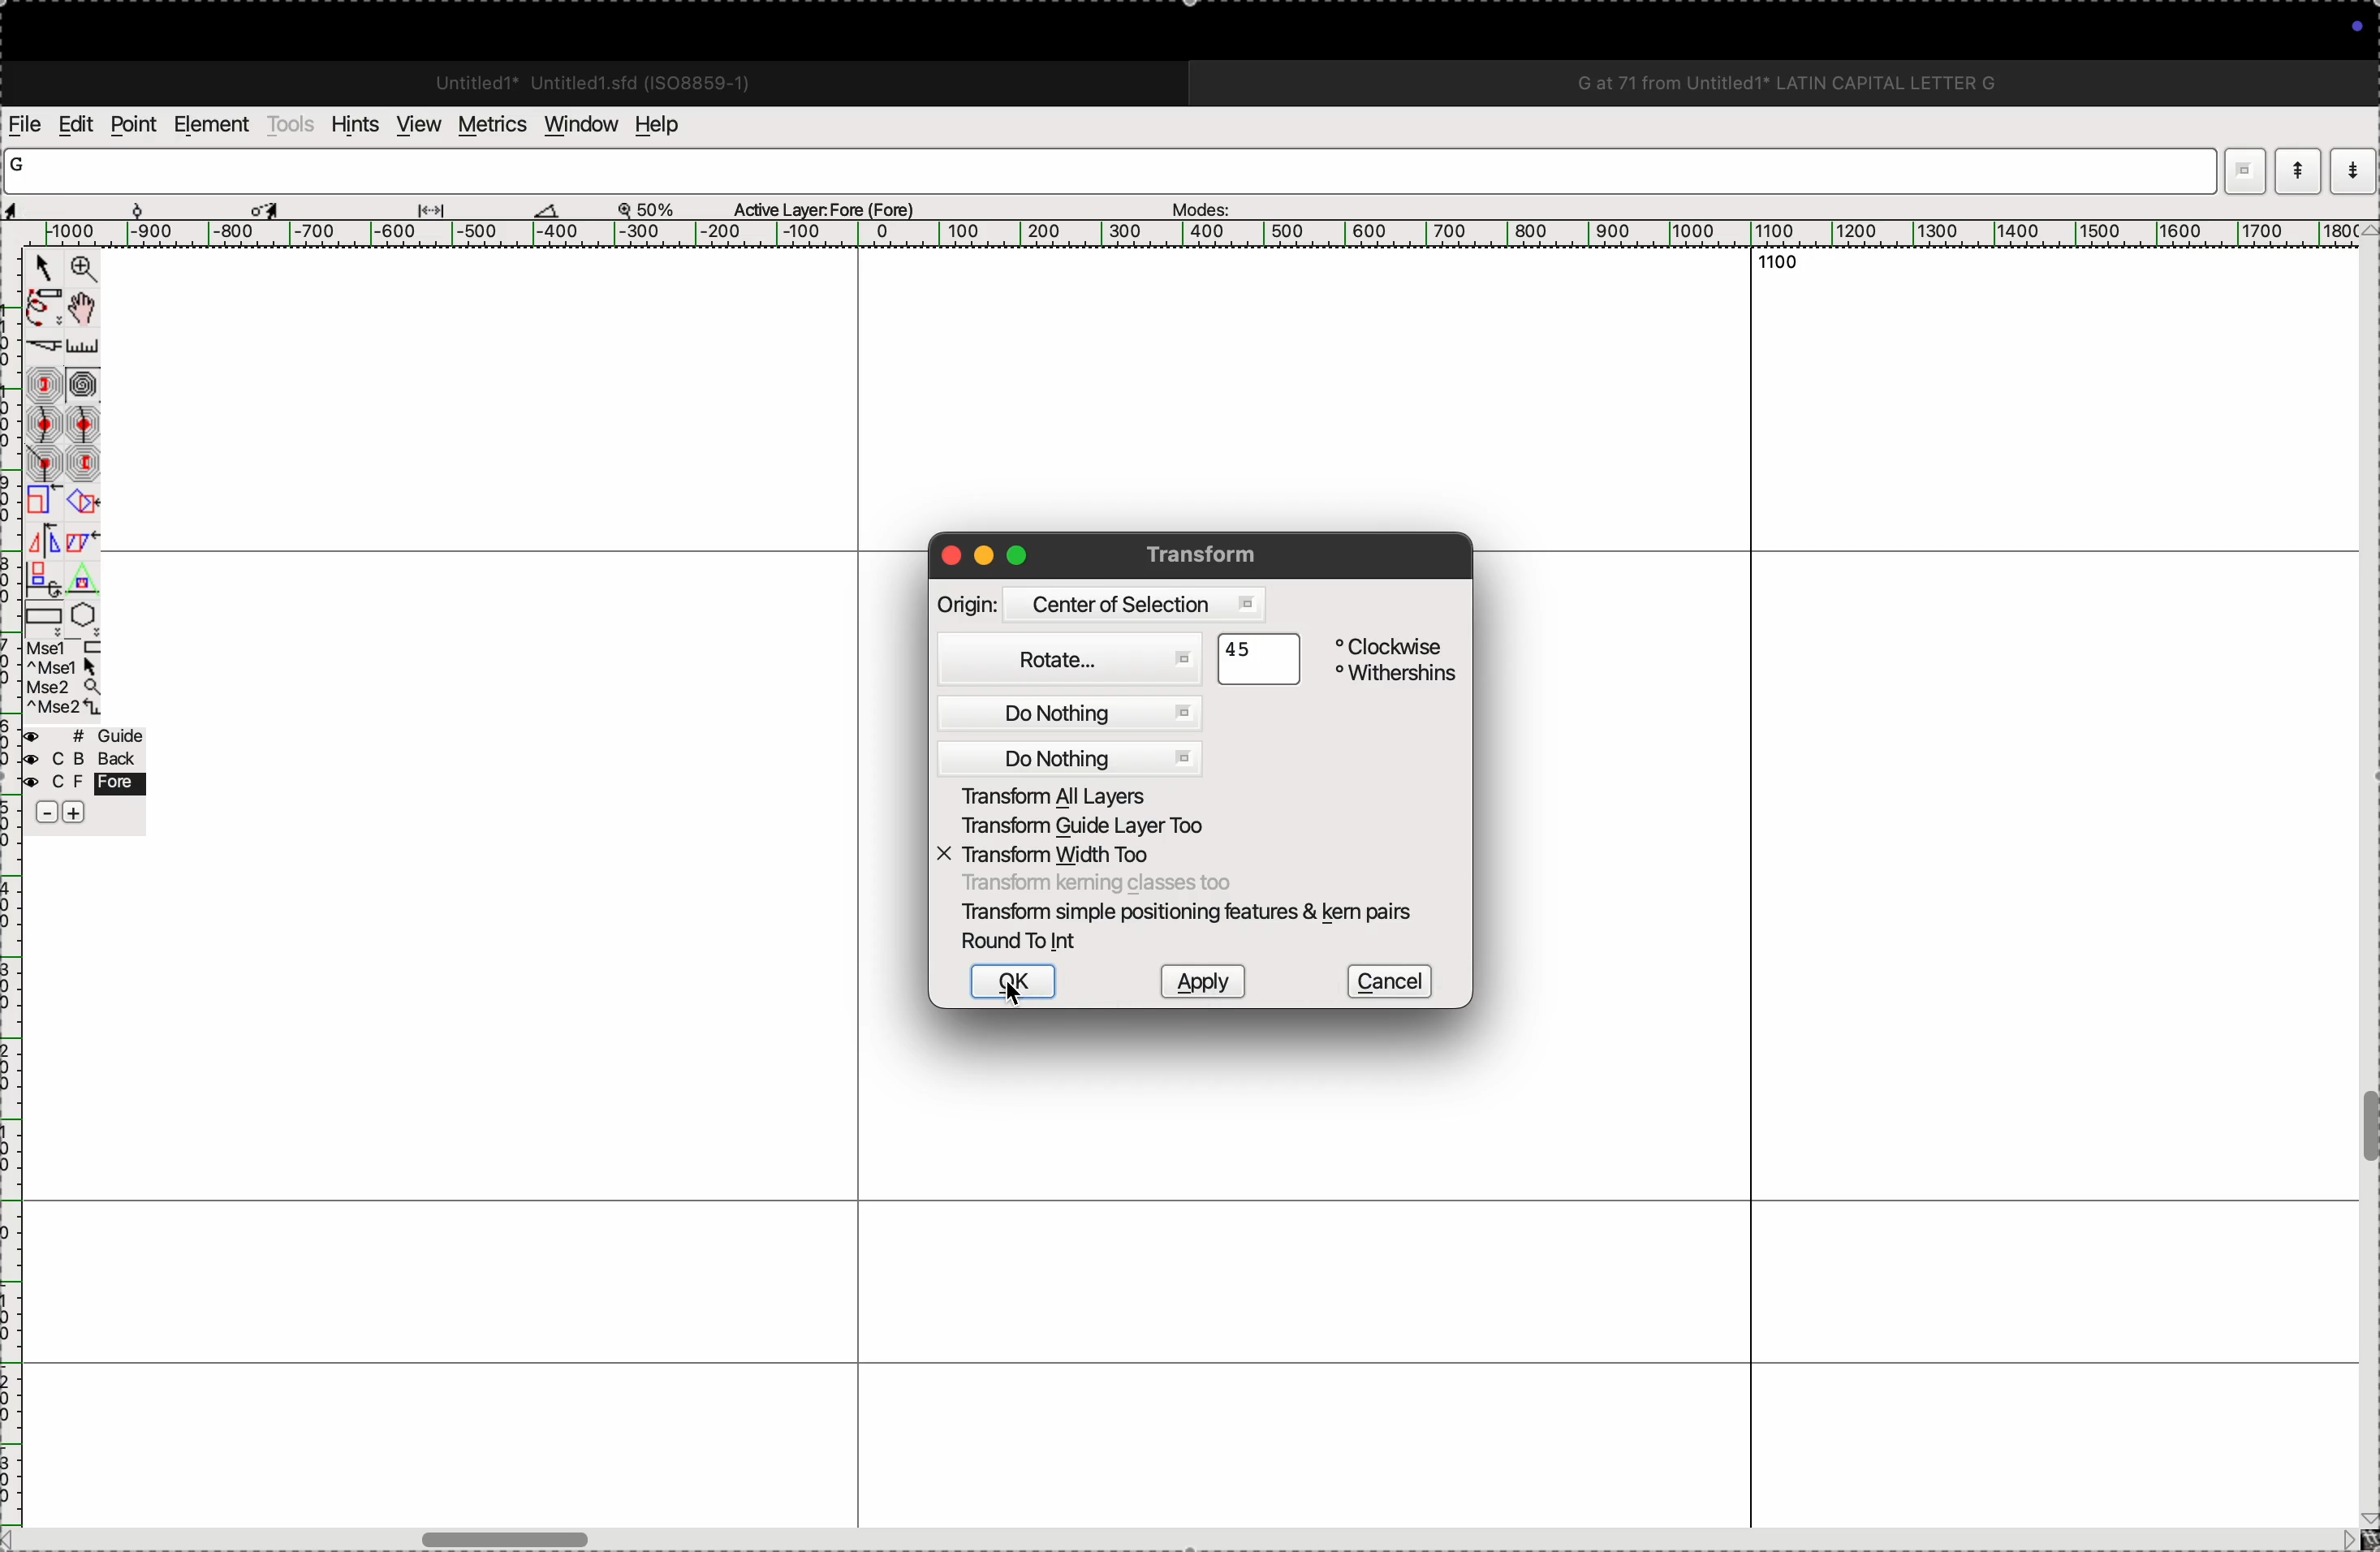 This screenshot has height=1552, width=2380. Describe the element at coordinates (1204, 555) in the screenshot. I see `Transform` at that location.